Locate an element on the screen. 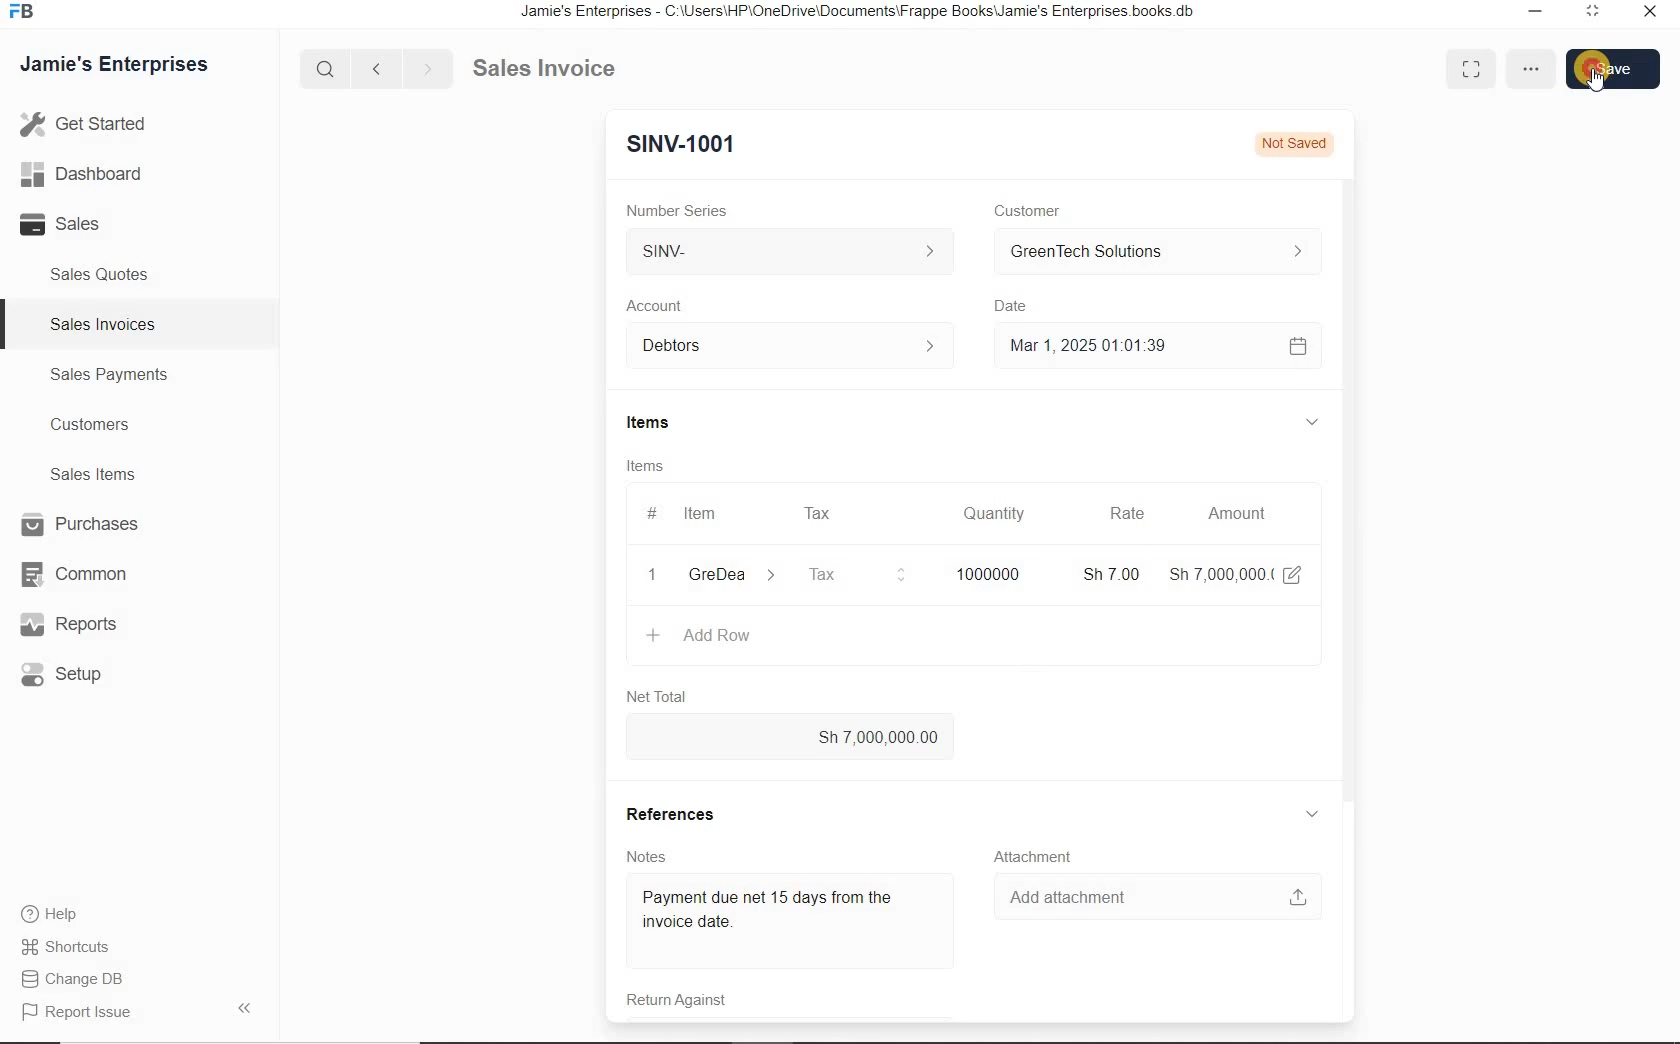 Image resolution: width=1680 pixels, height=1044 pixels. Attachment is located at coordinates (1038, 855).